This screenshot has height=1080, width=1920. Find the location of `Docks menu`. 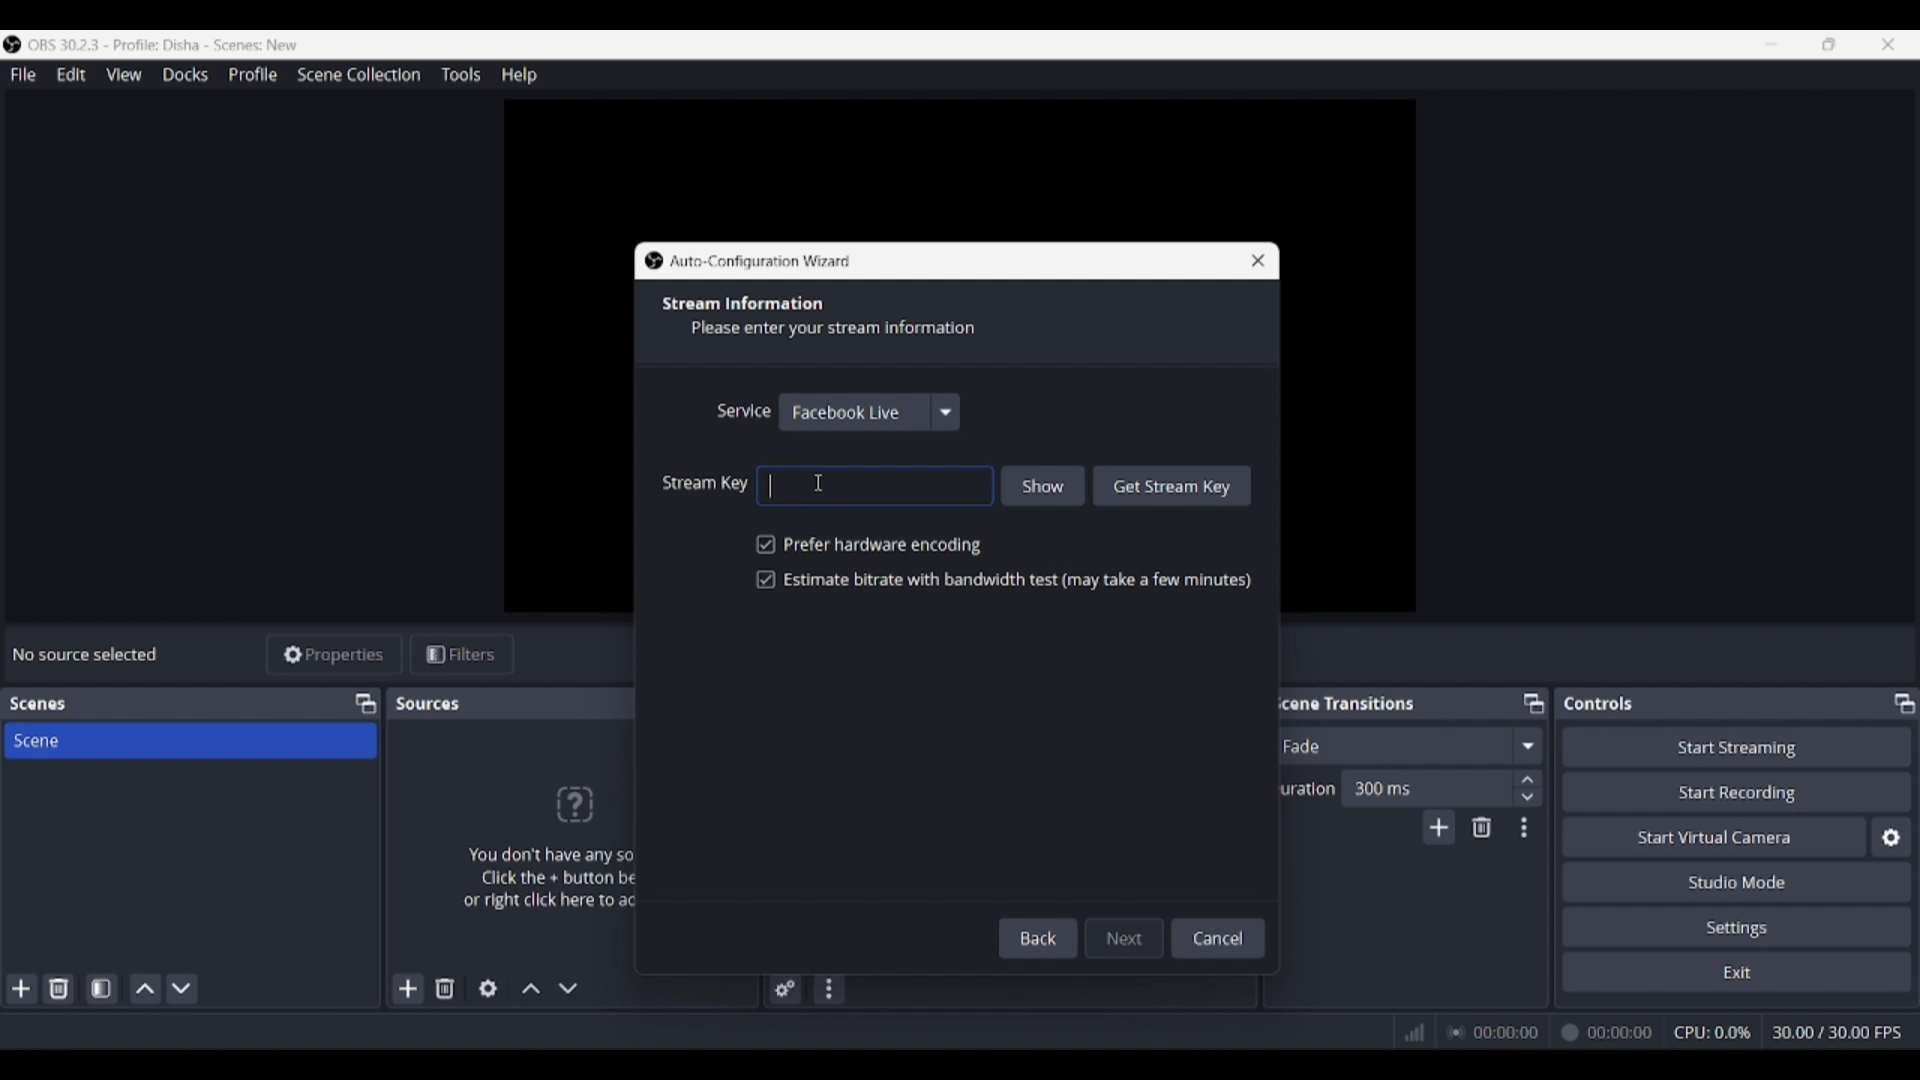

Docks menu is located at coordinates (185, 75).